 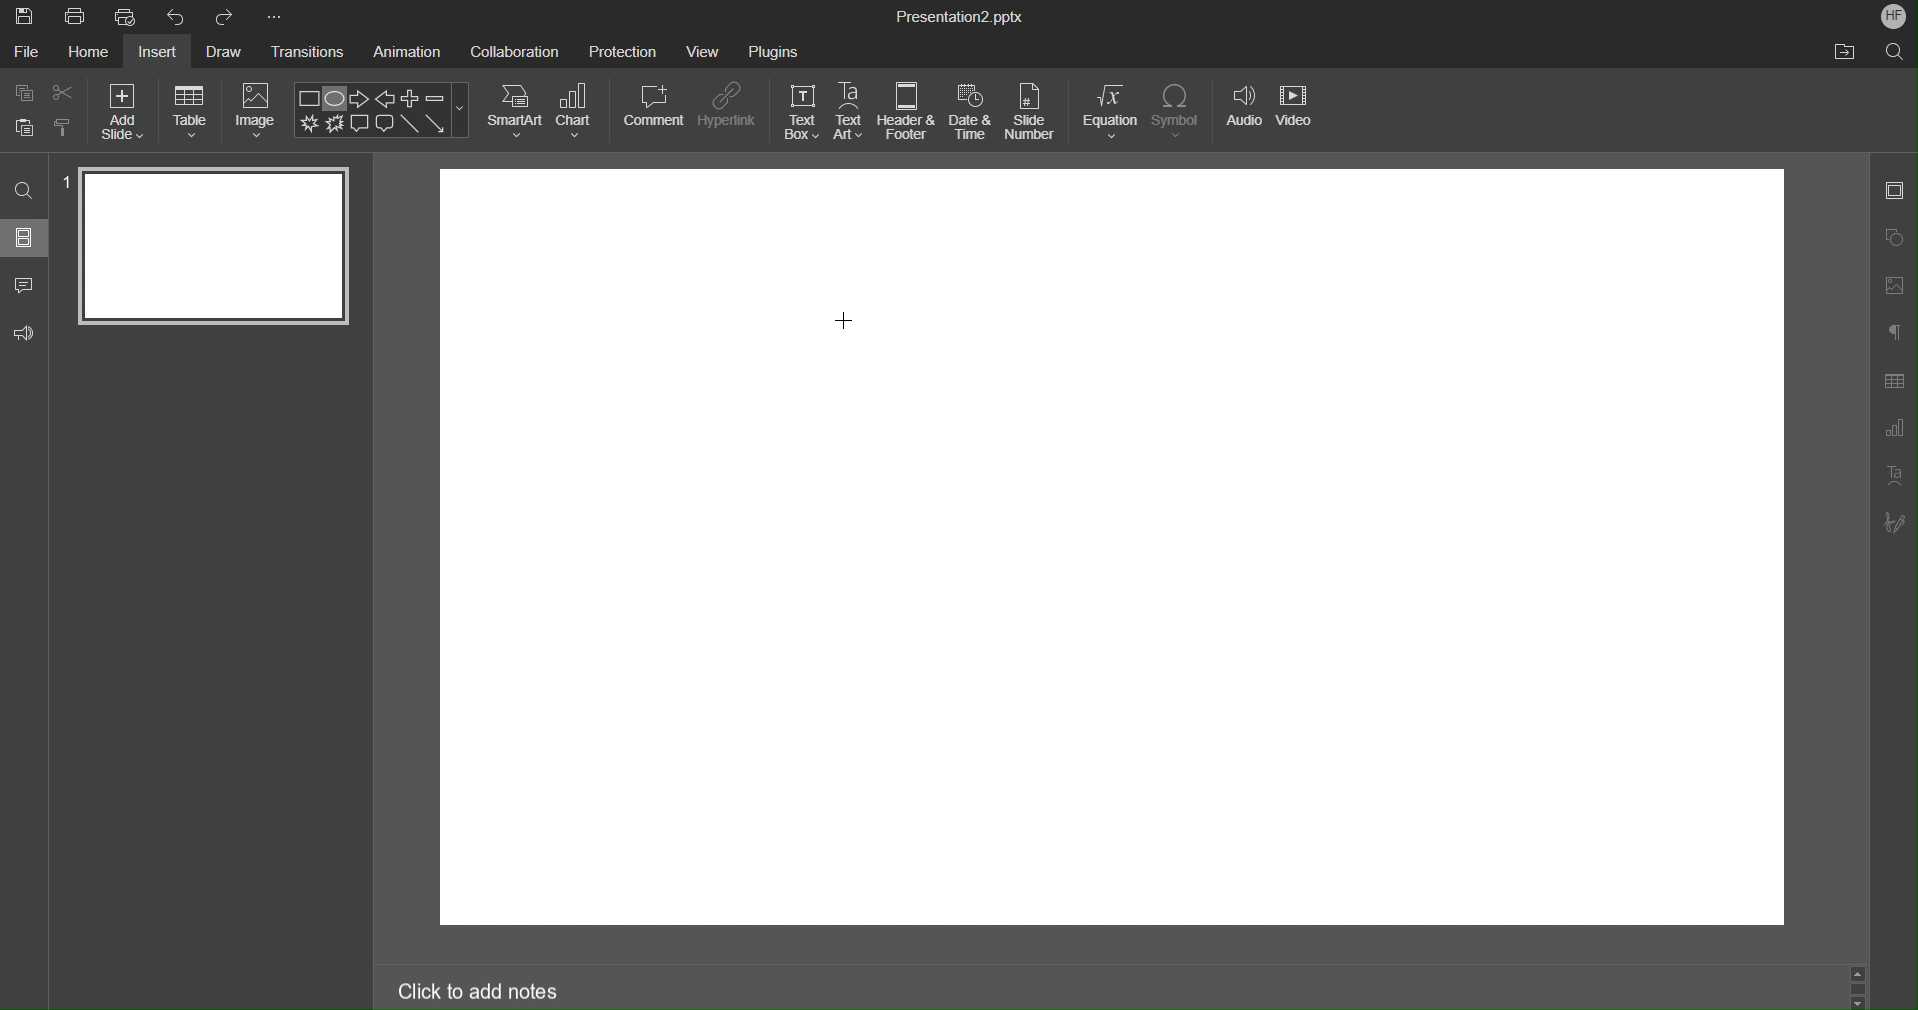 What do you see at coordinates (1895, 524) in the screenshot?
I see `Signature` at bounding box center [1895, 524].